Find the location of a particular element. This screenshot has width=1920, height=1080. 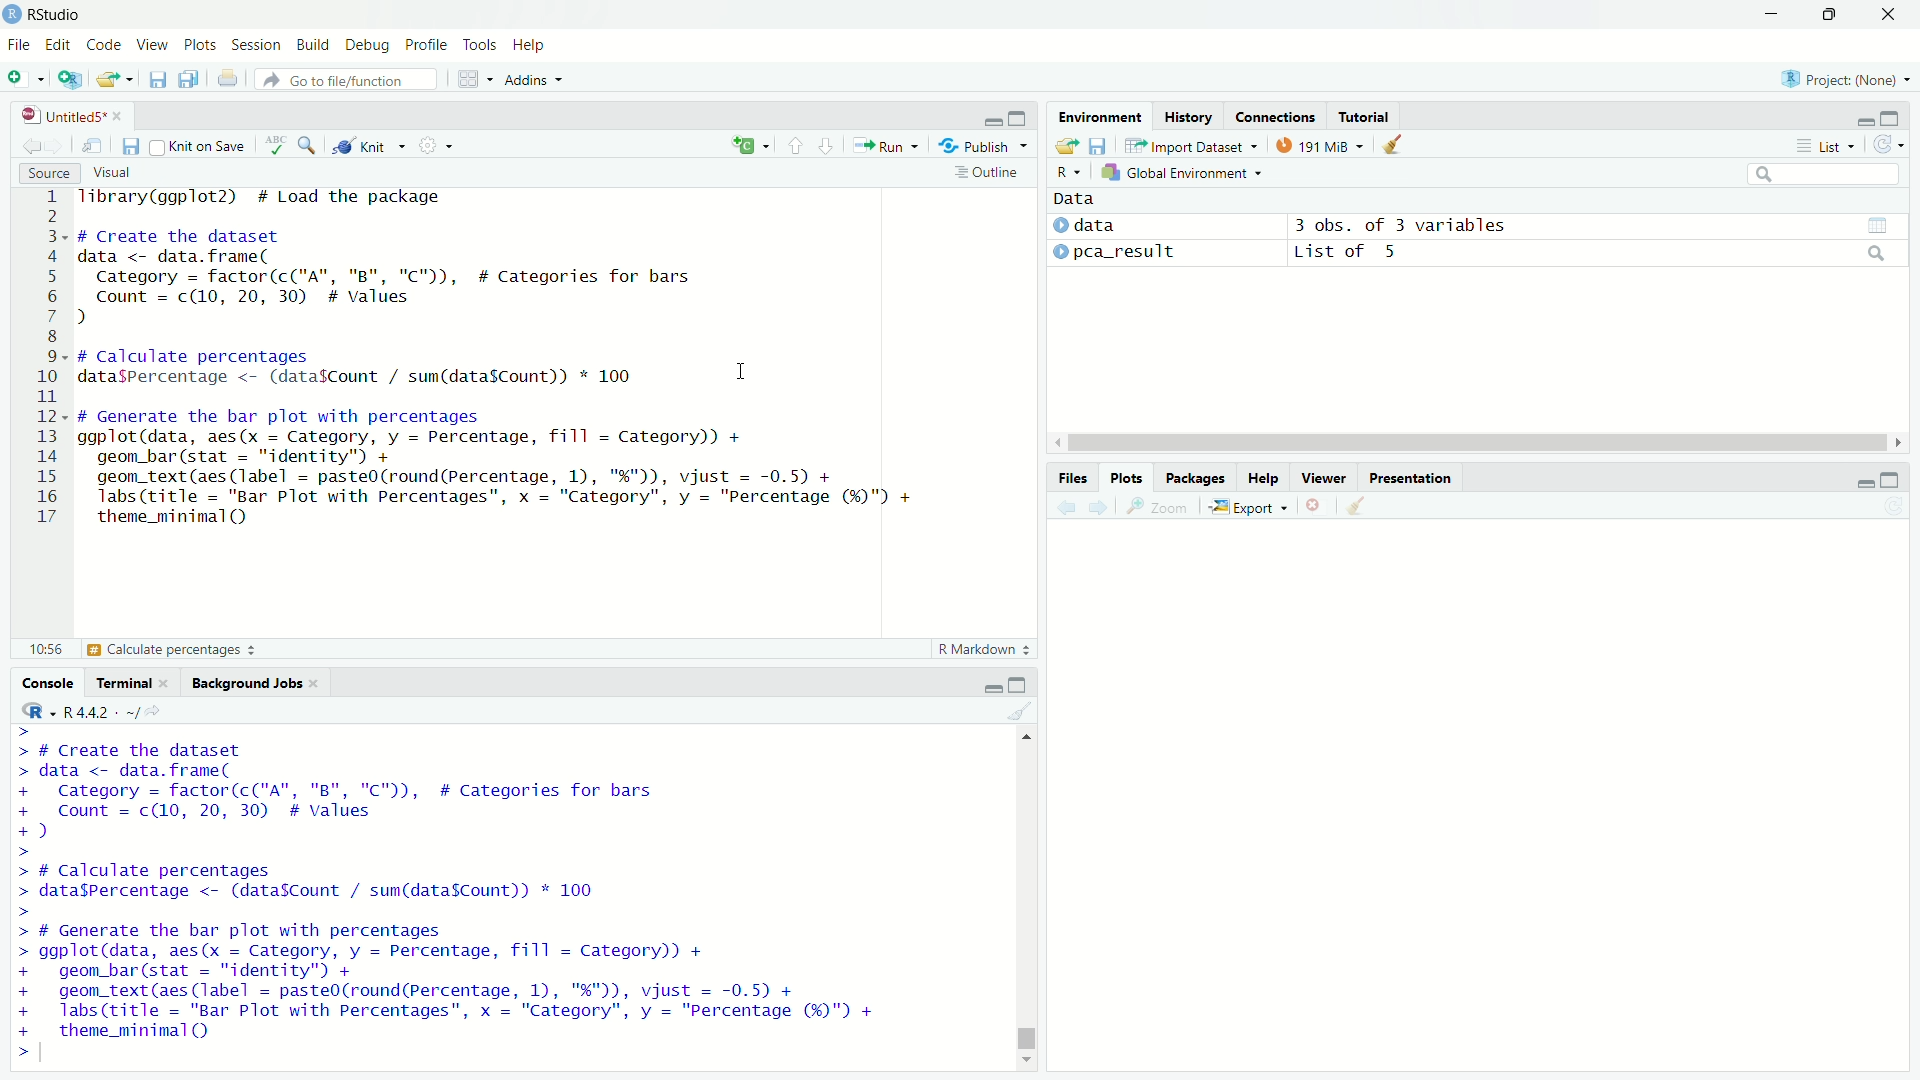

console is located at coordinates (46, 682).